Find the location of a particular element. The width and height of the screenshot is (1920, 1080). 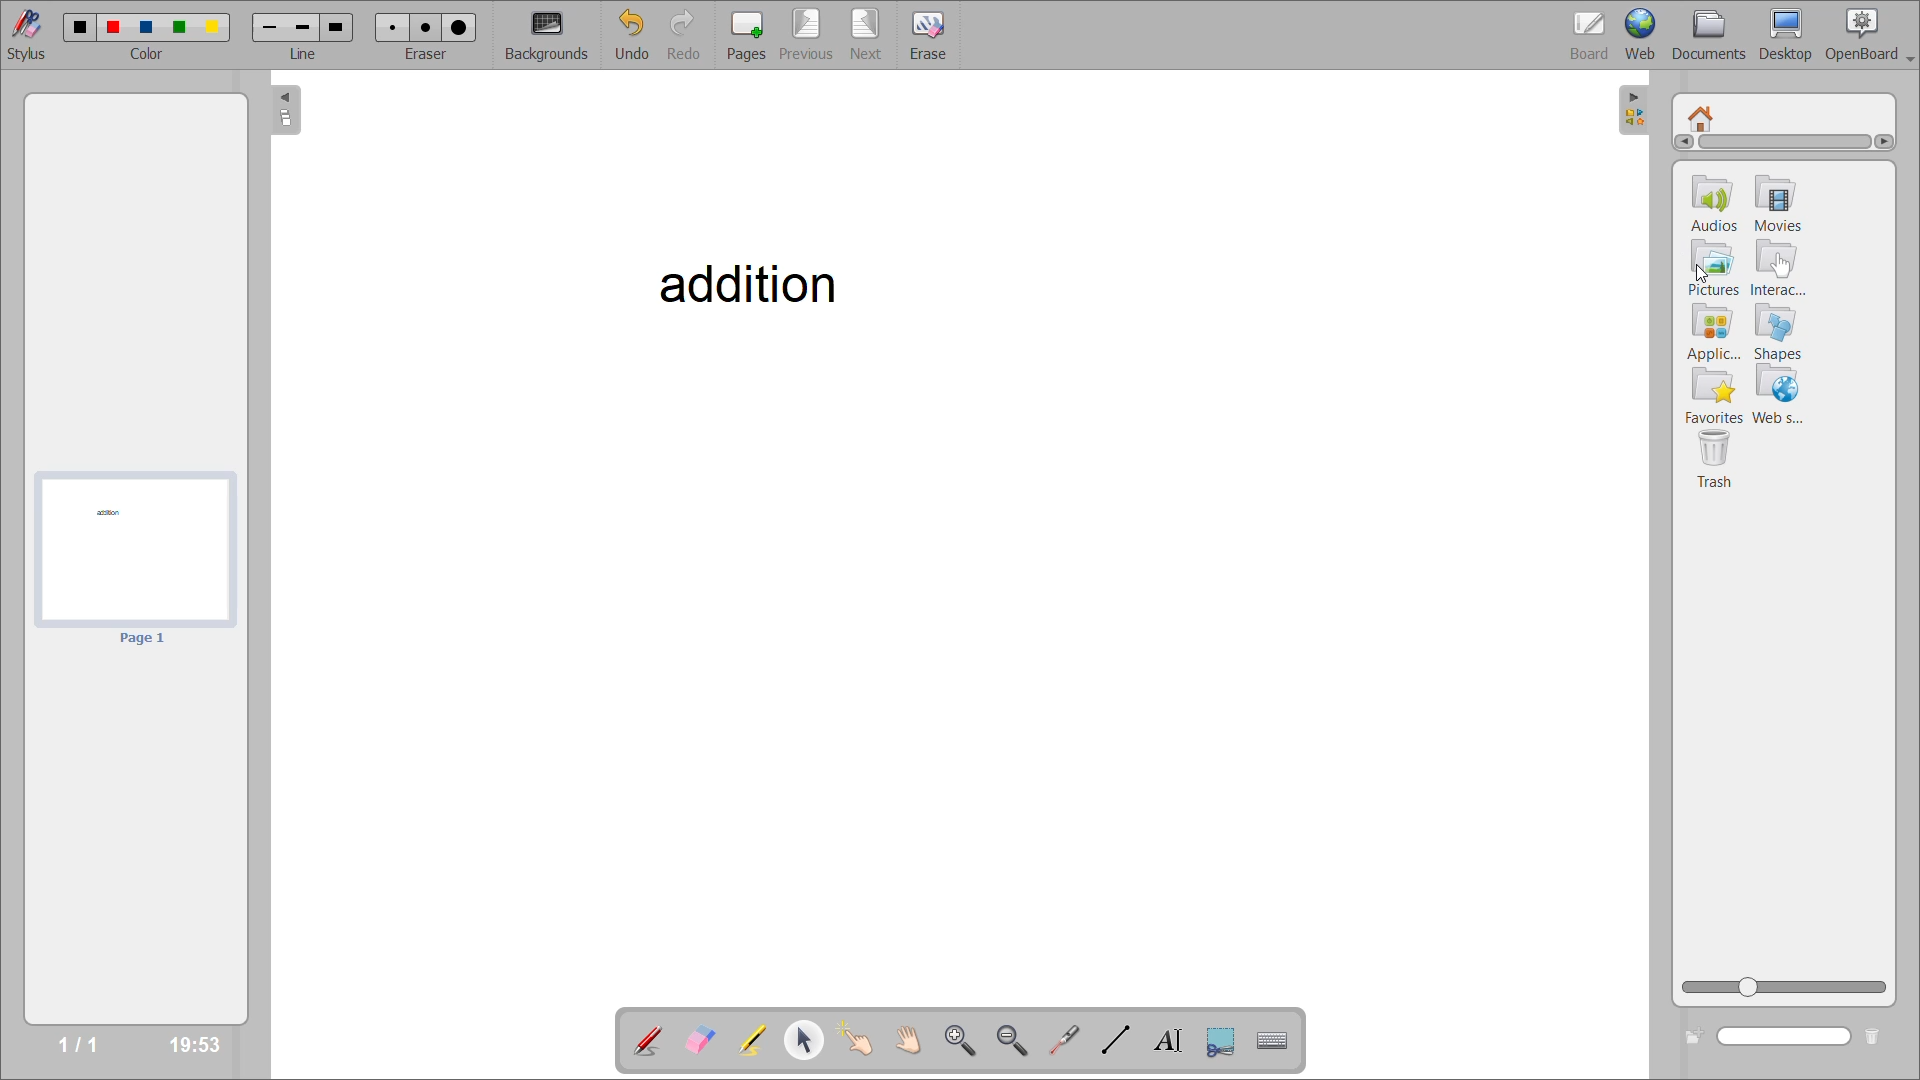

line is located at coordinates (305, 53).